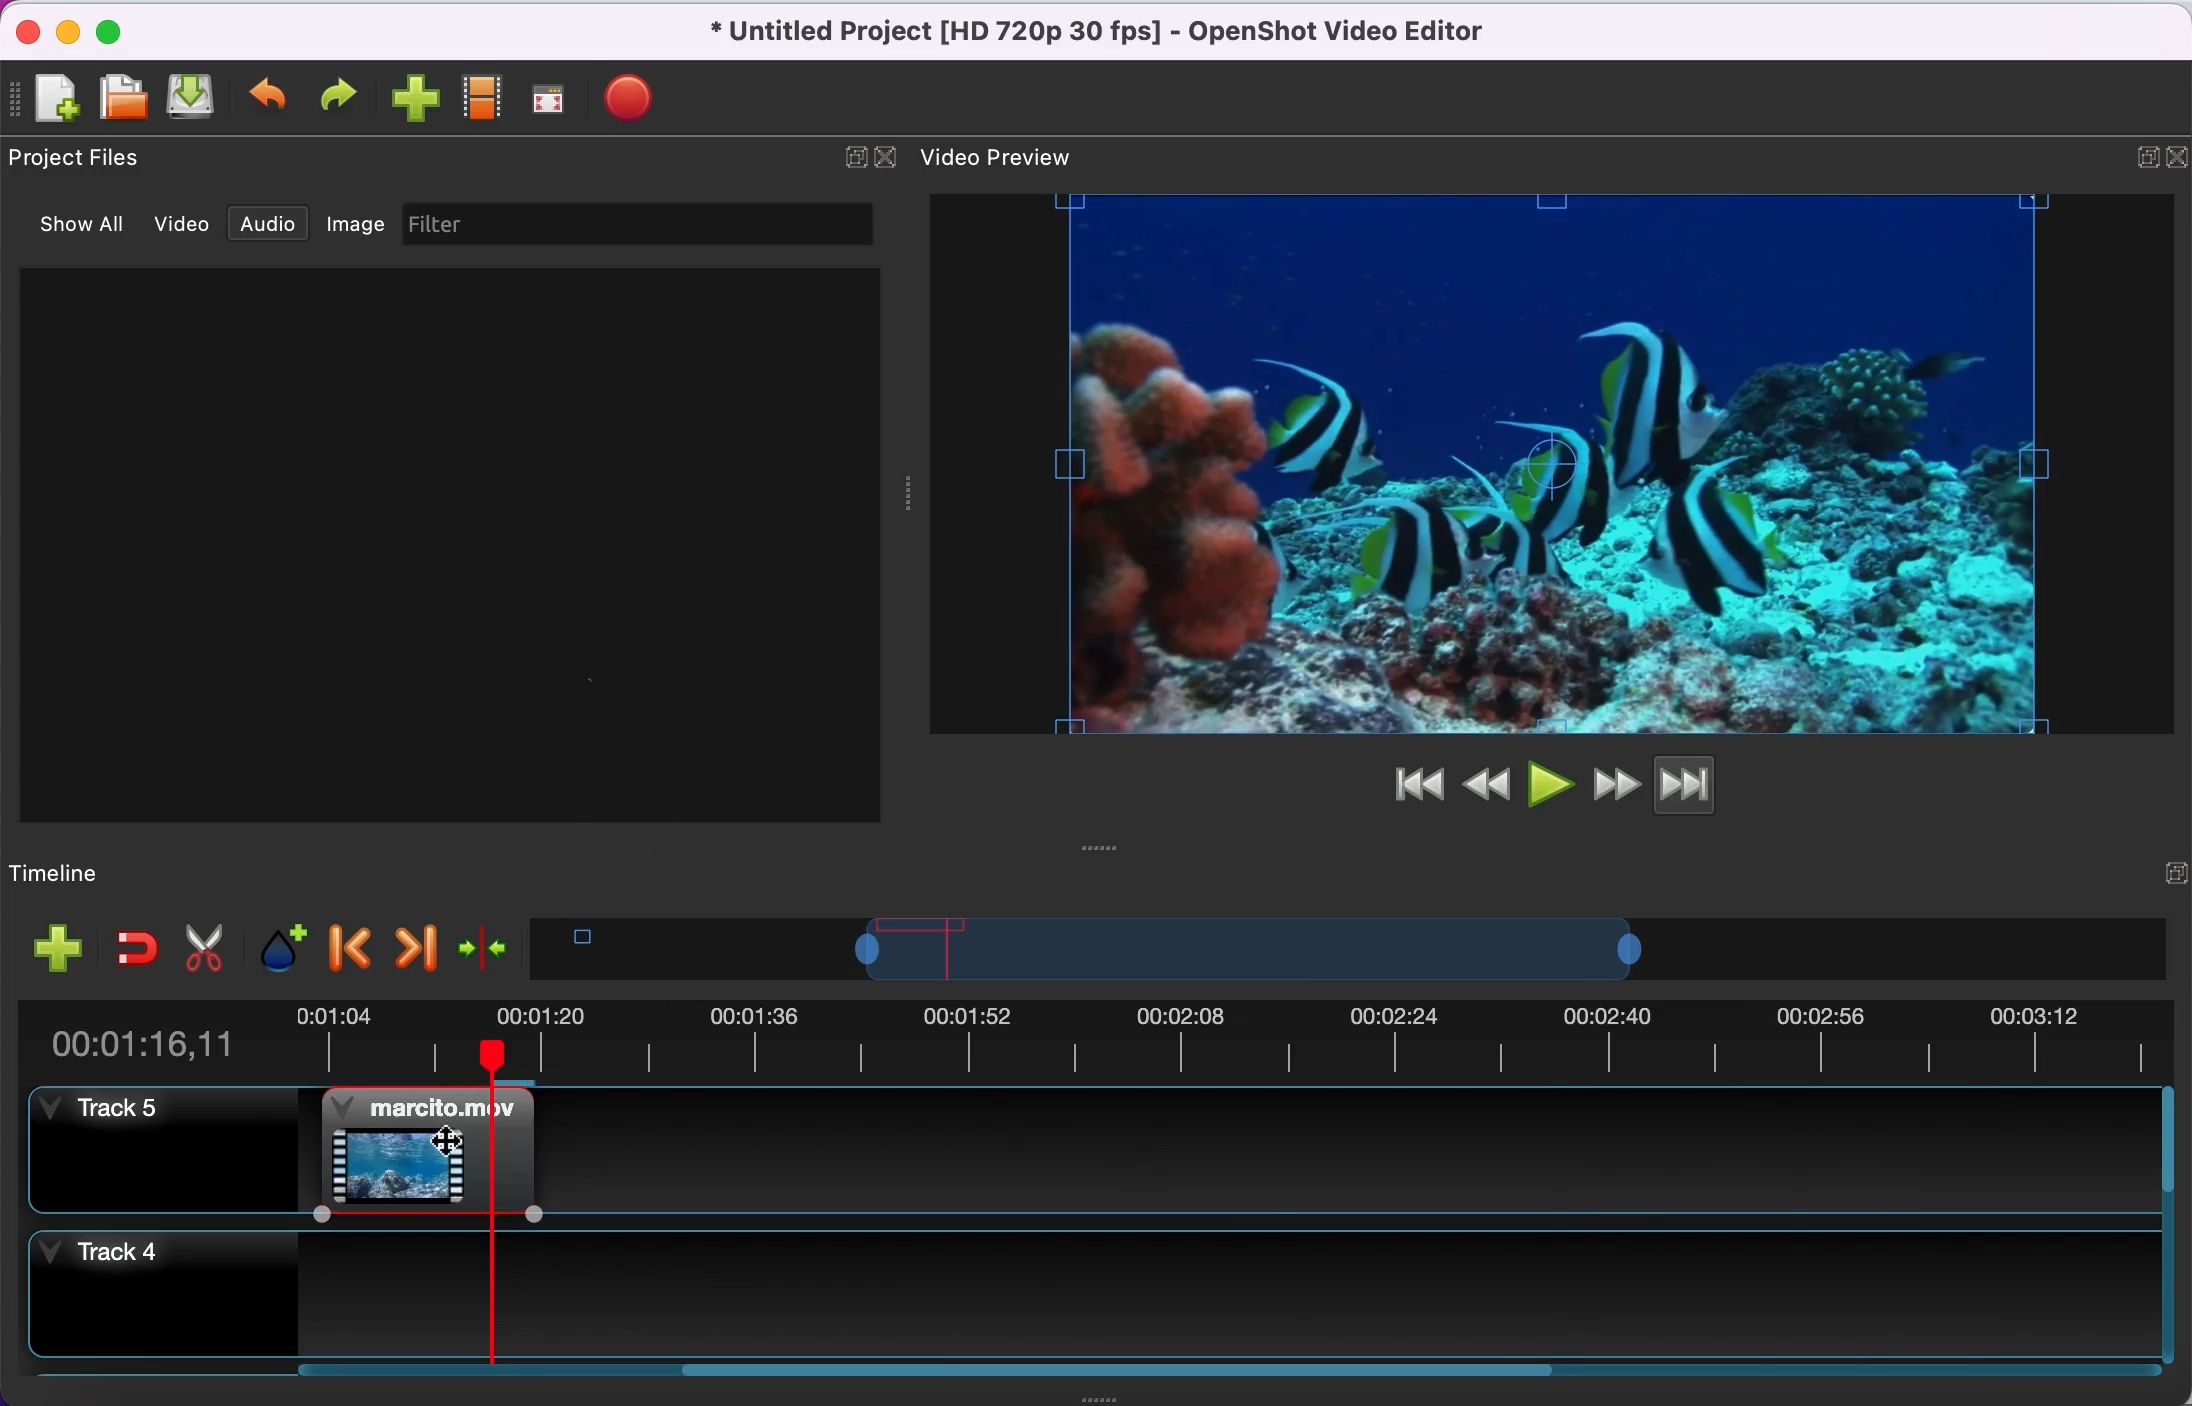 The height and width of the screenshot is (1406, 2192). Describe the element at coordinates (56, 97) in the screenshot. I see `new file` at that location.